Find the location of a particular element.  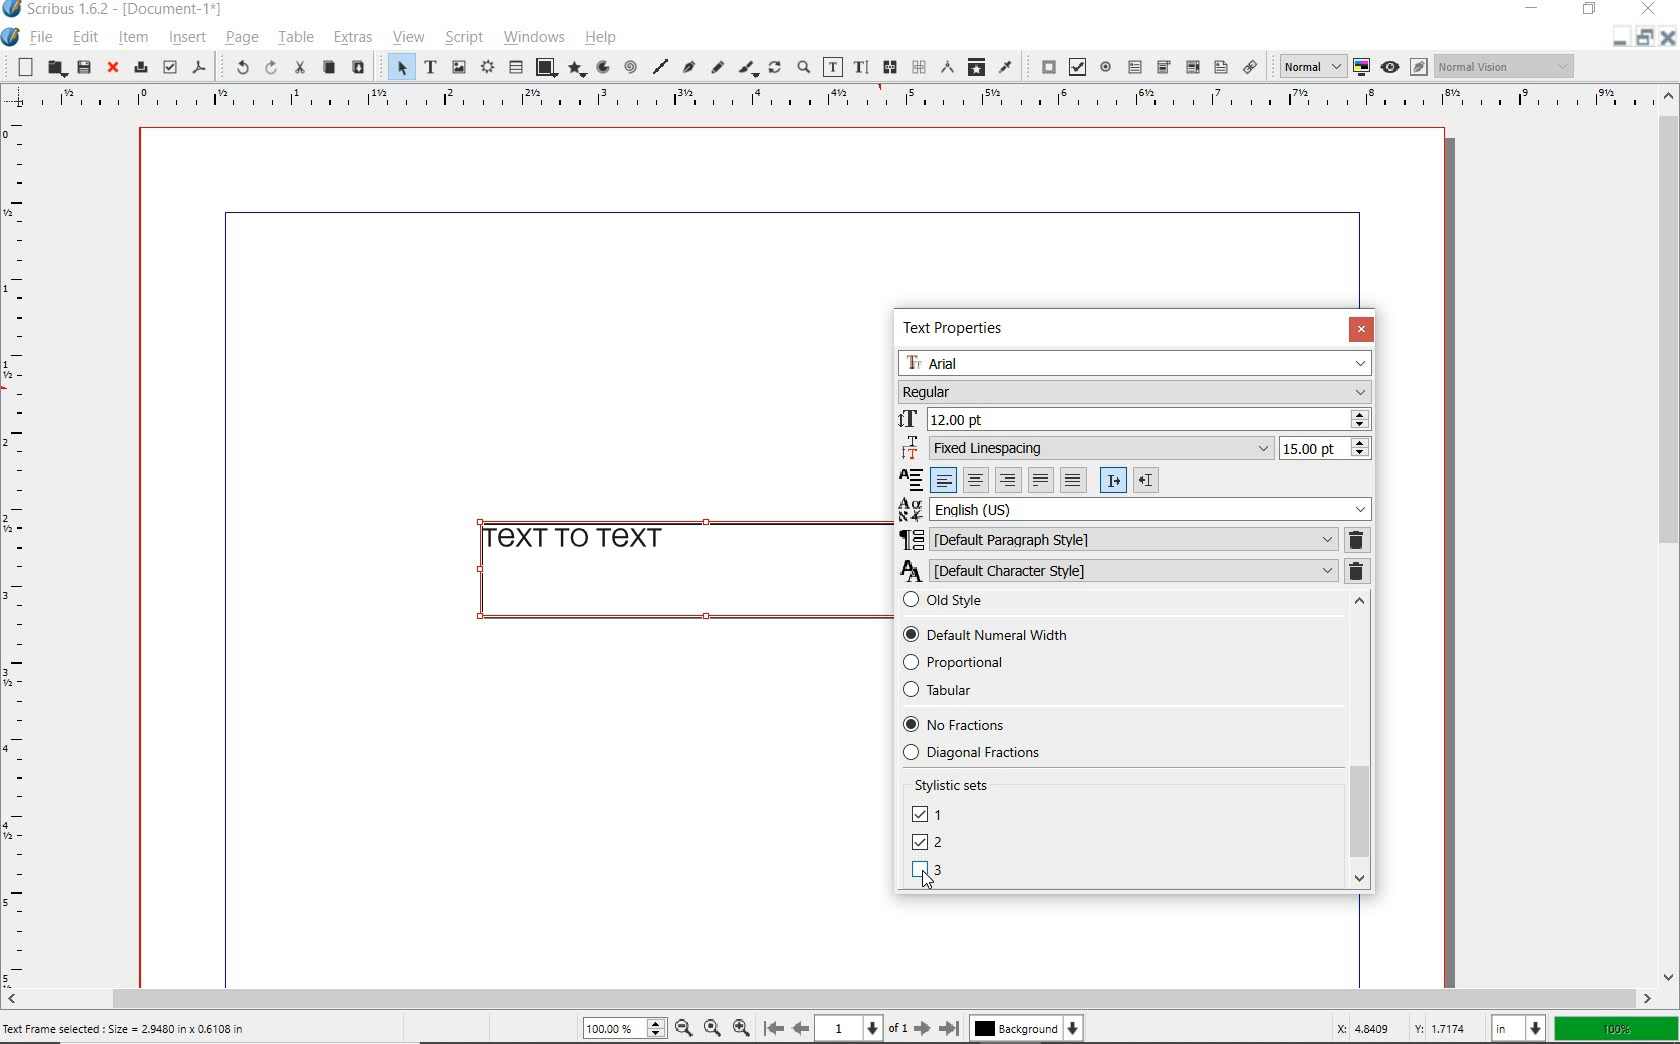

SCROLLBAR is located at coordinates (1361, 741).